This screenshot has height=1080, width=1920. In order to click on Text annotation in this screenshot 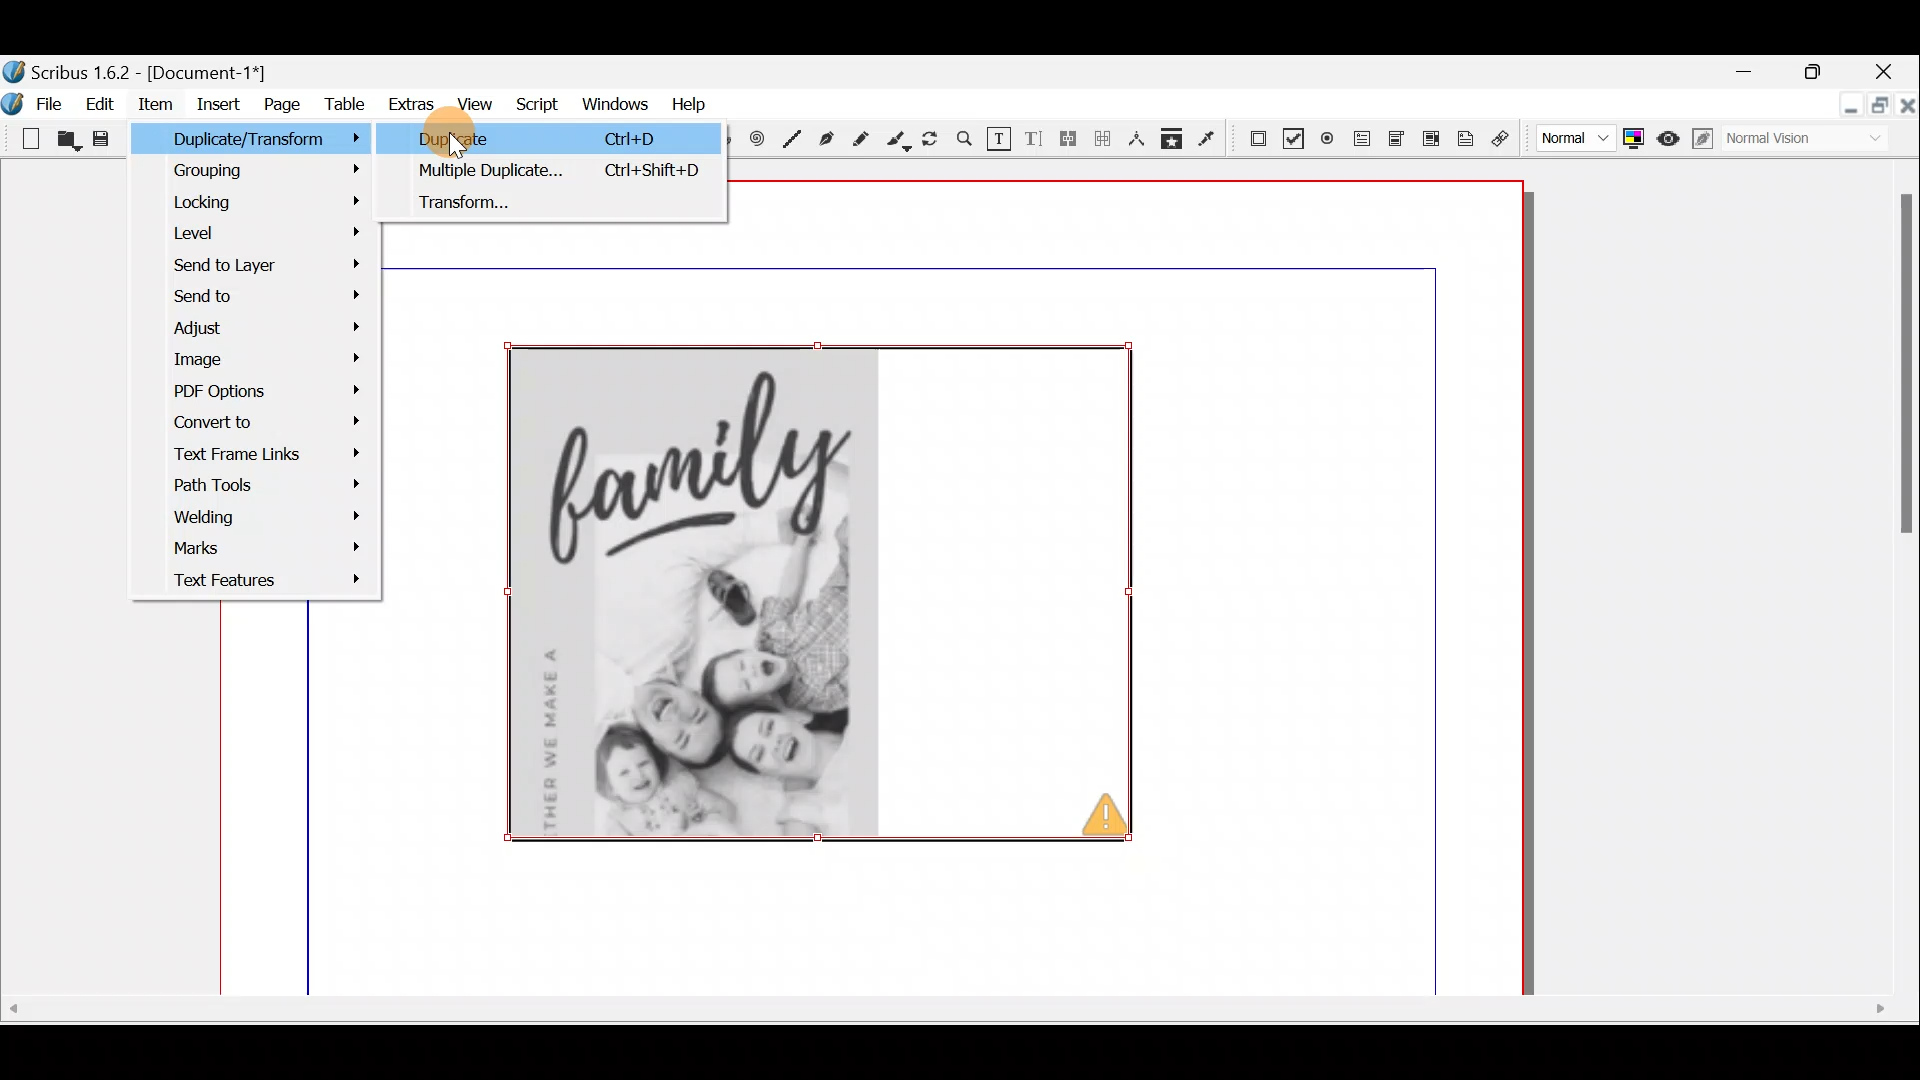, I will do `click(1469, 137)`.